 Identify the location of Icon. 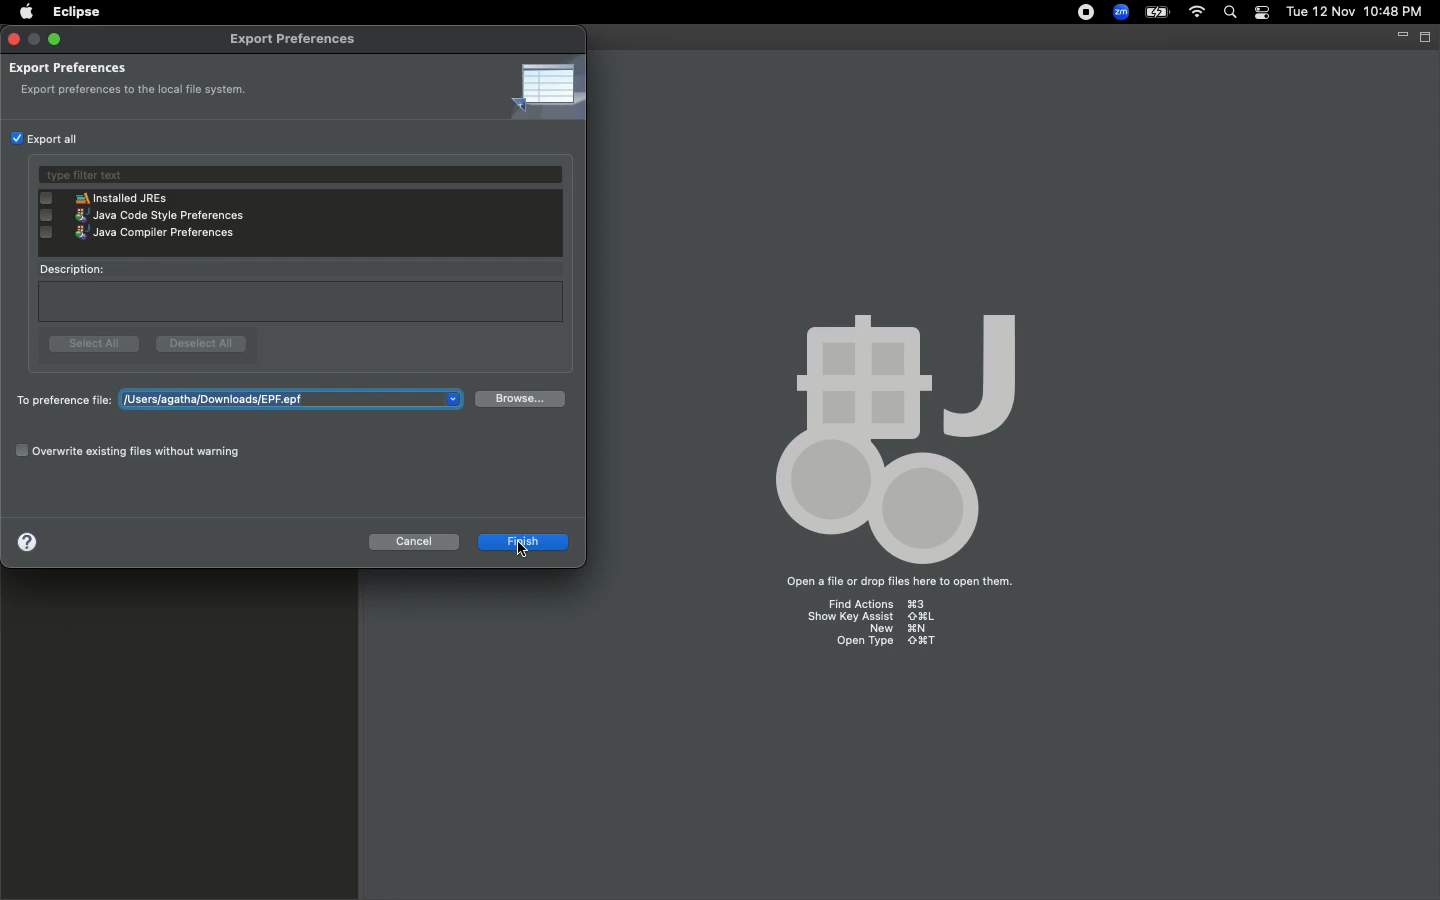
(546, 90).